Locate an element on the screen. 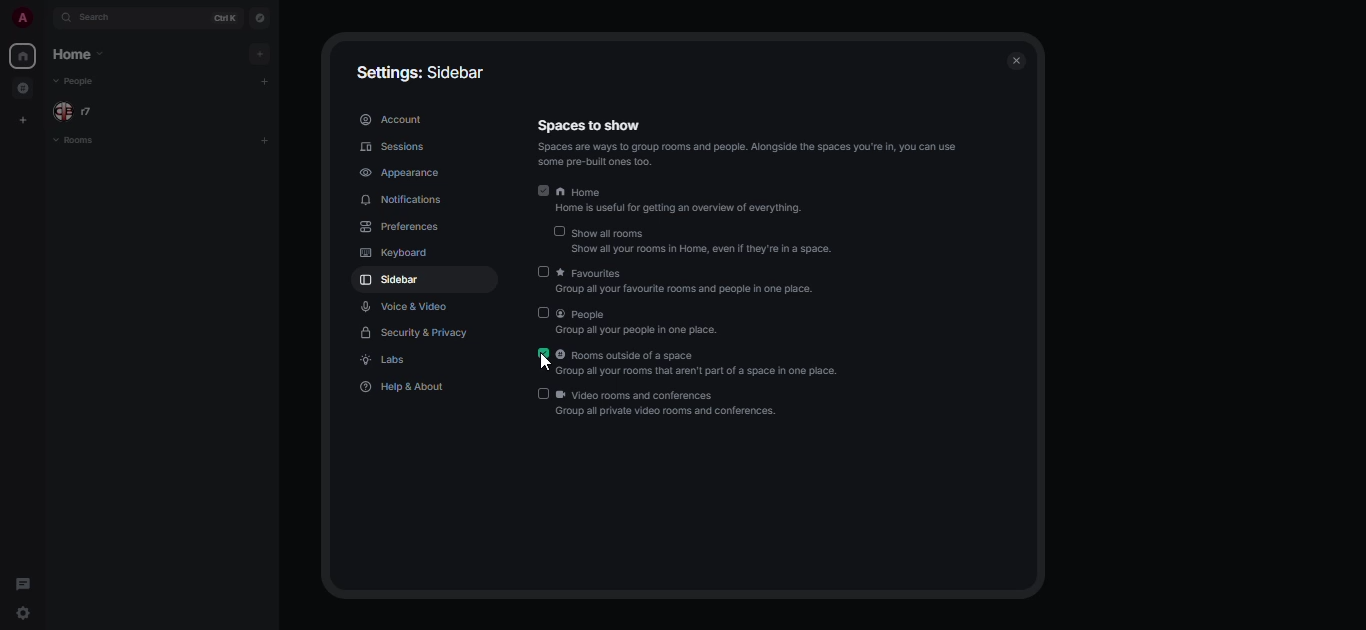 This screenshot has height=630, width=1366. security & privacy is located at coordinates (416, 332).